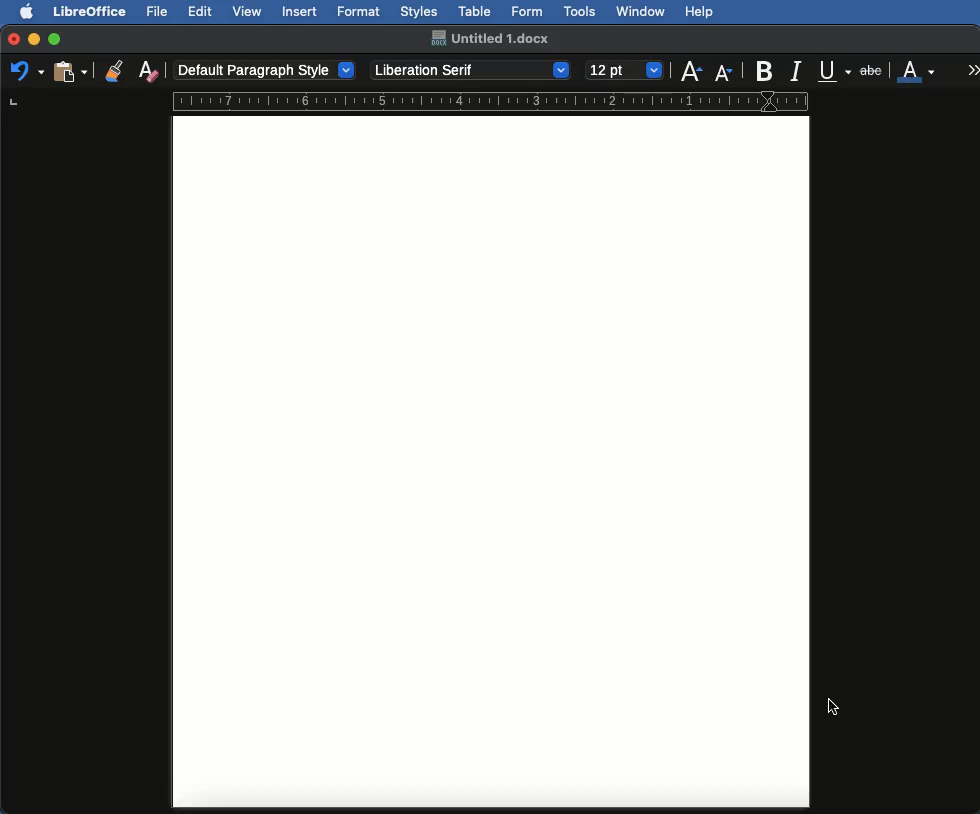 Image resolution: width=980 pixels, height=814 pixels. Describe the element at coordinates (360, 12) in the screenshot. I see `Format` at that location.